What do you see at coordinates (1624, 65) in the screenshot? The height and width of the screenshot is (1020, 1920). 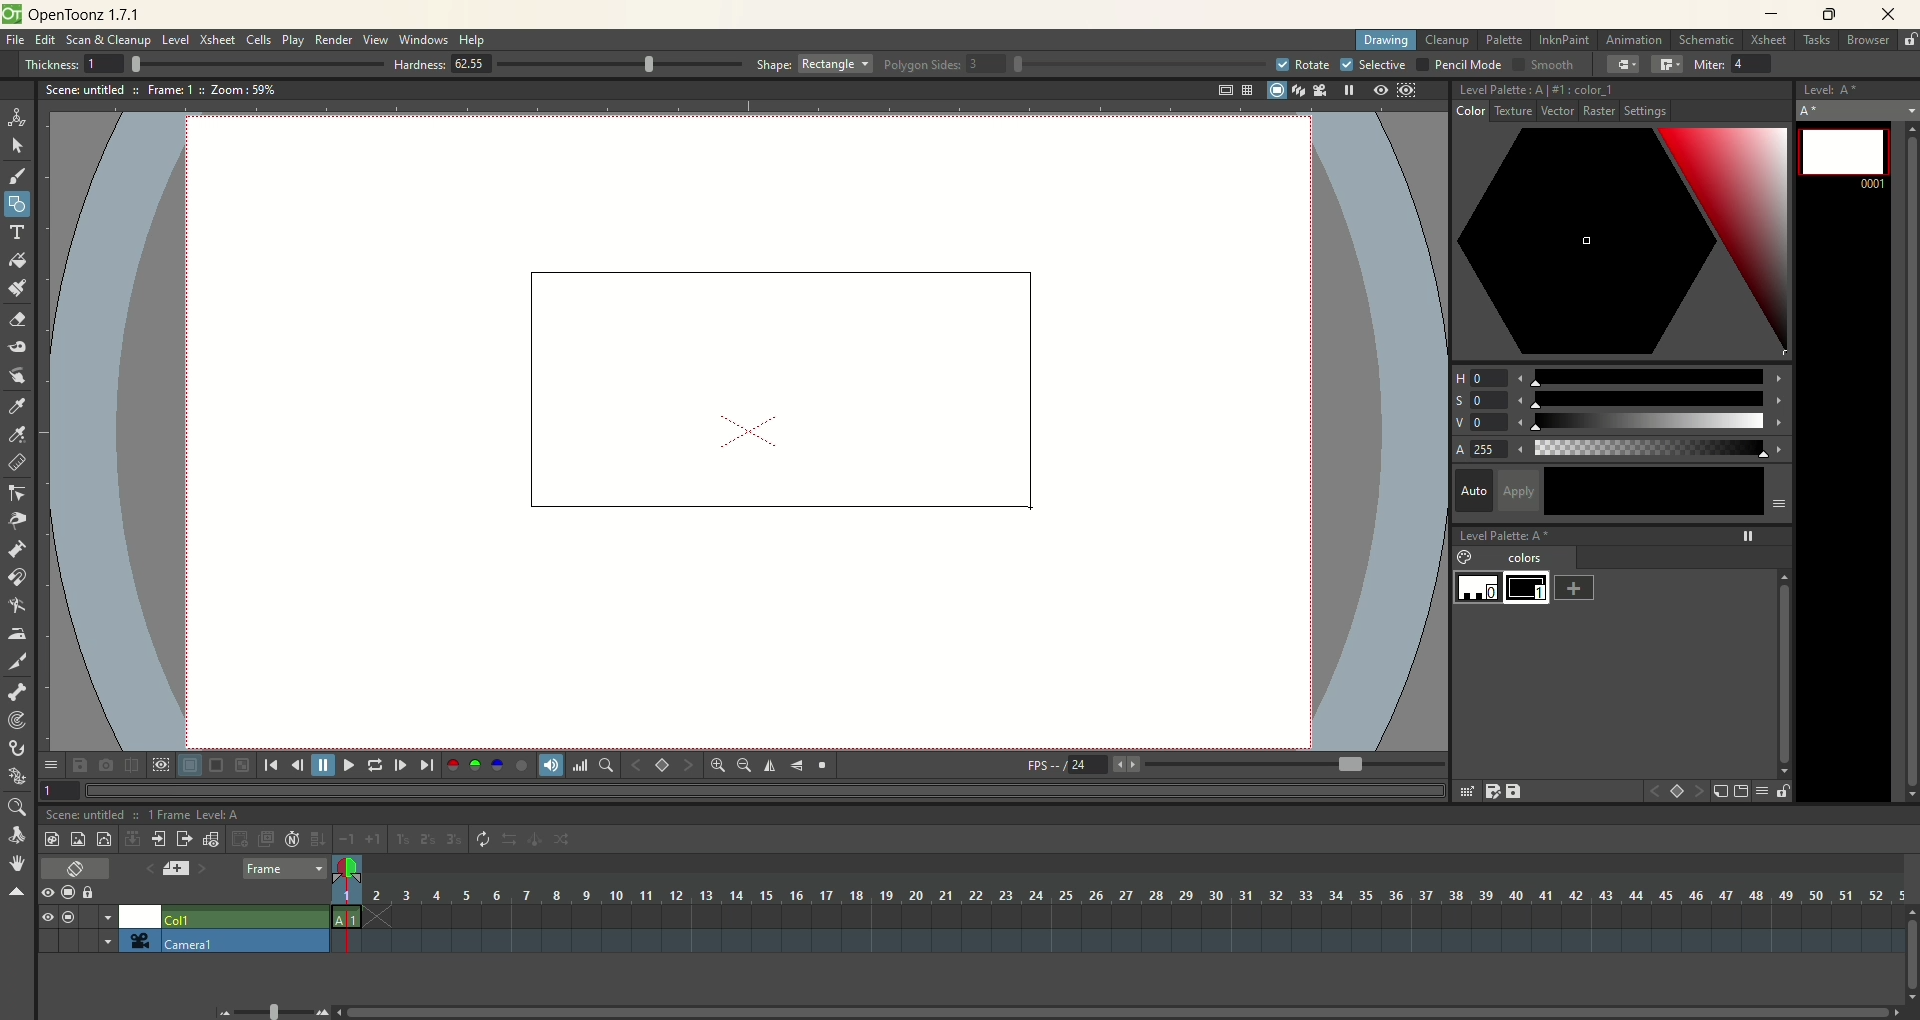 I see `cap` at bounding box center [1624, 65].